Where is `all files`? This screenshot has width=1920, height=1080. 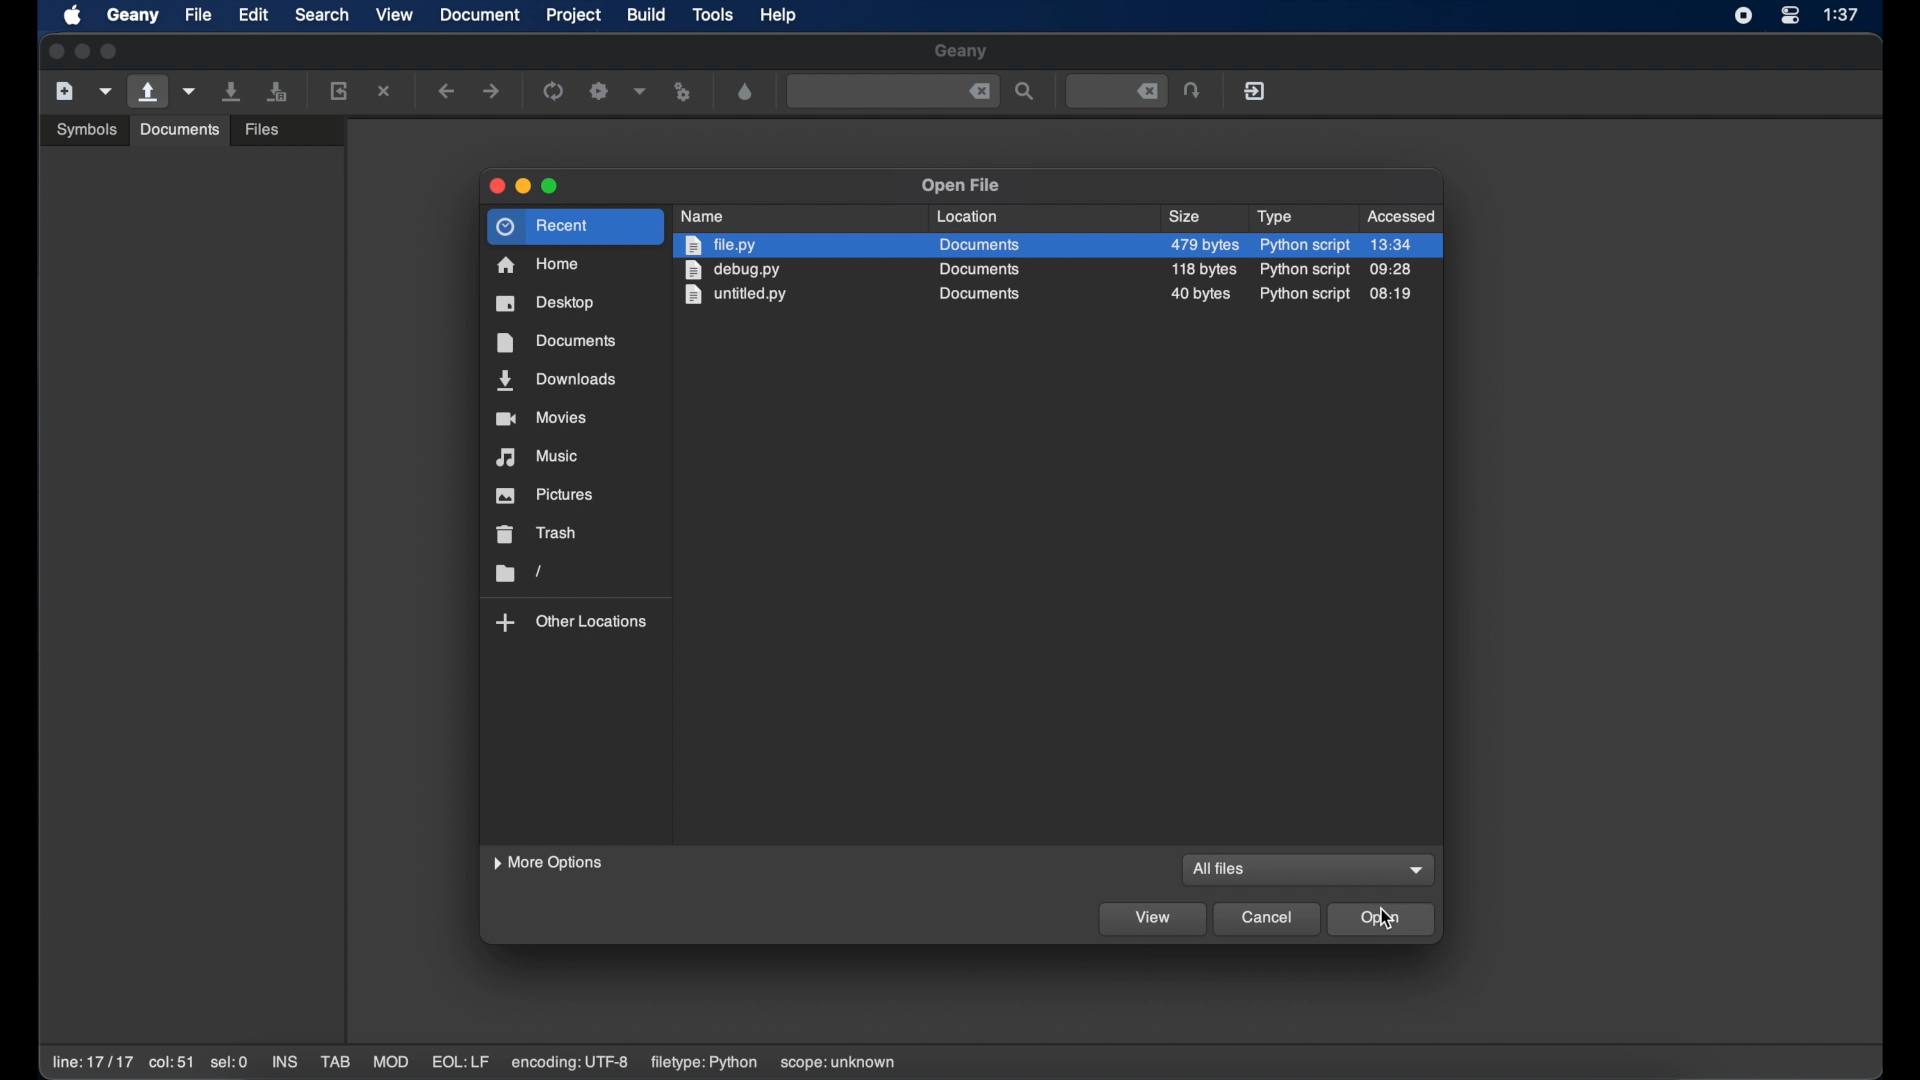
all files is located at coordinates (1217, 870).